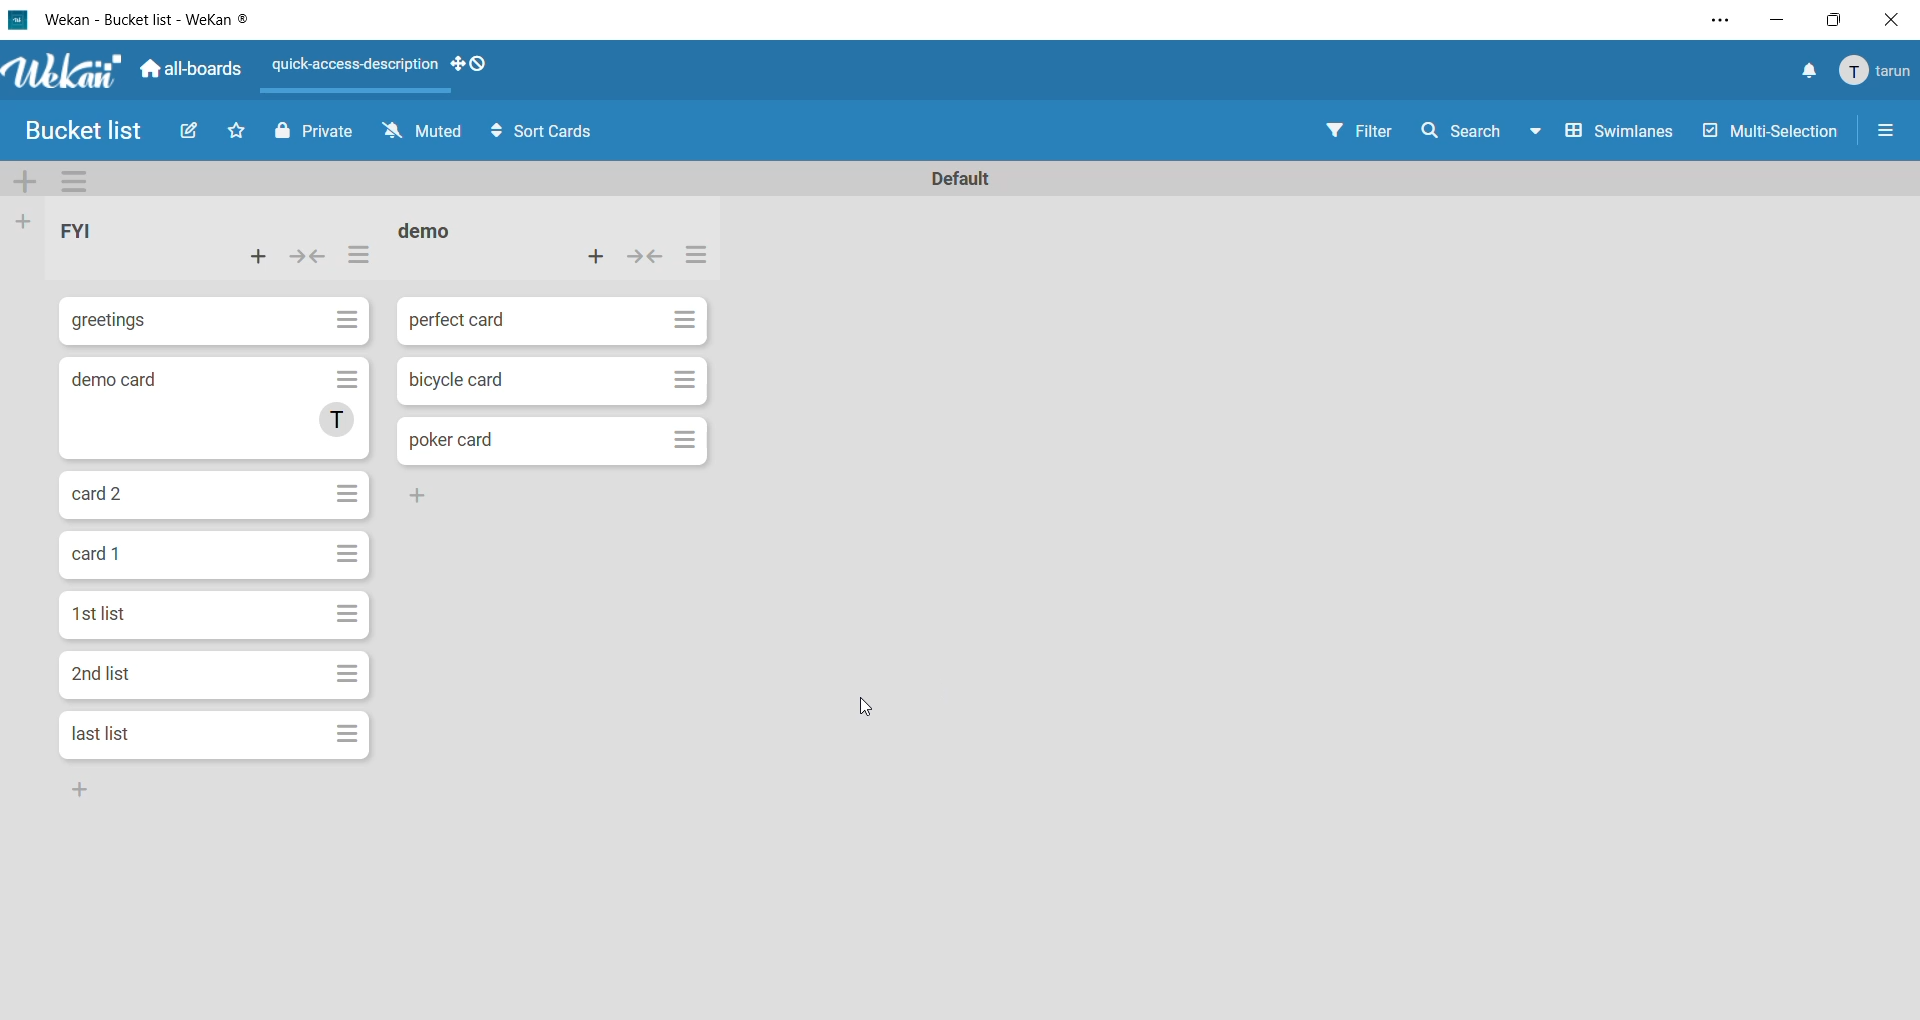  I want to click on greetings, so click(210, 322).